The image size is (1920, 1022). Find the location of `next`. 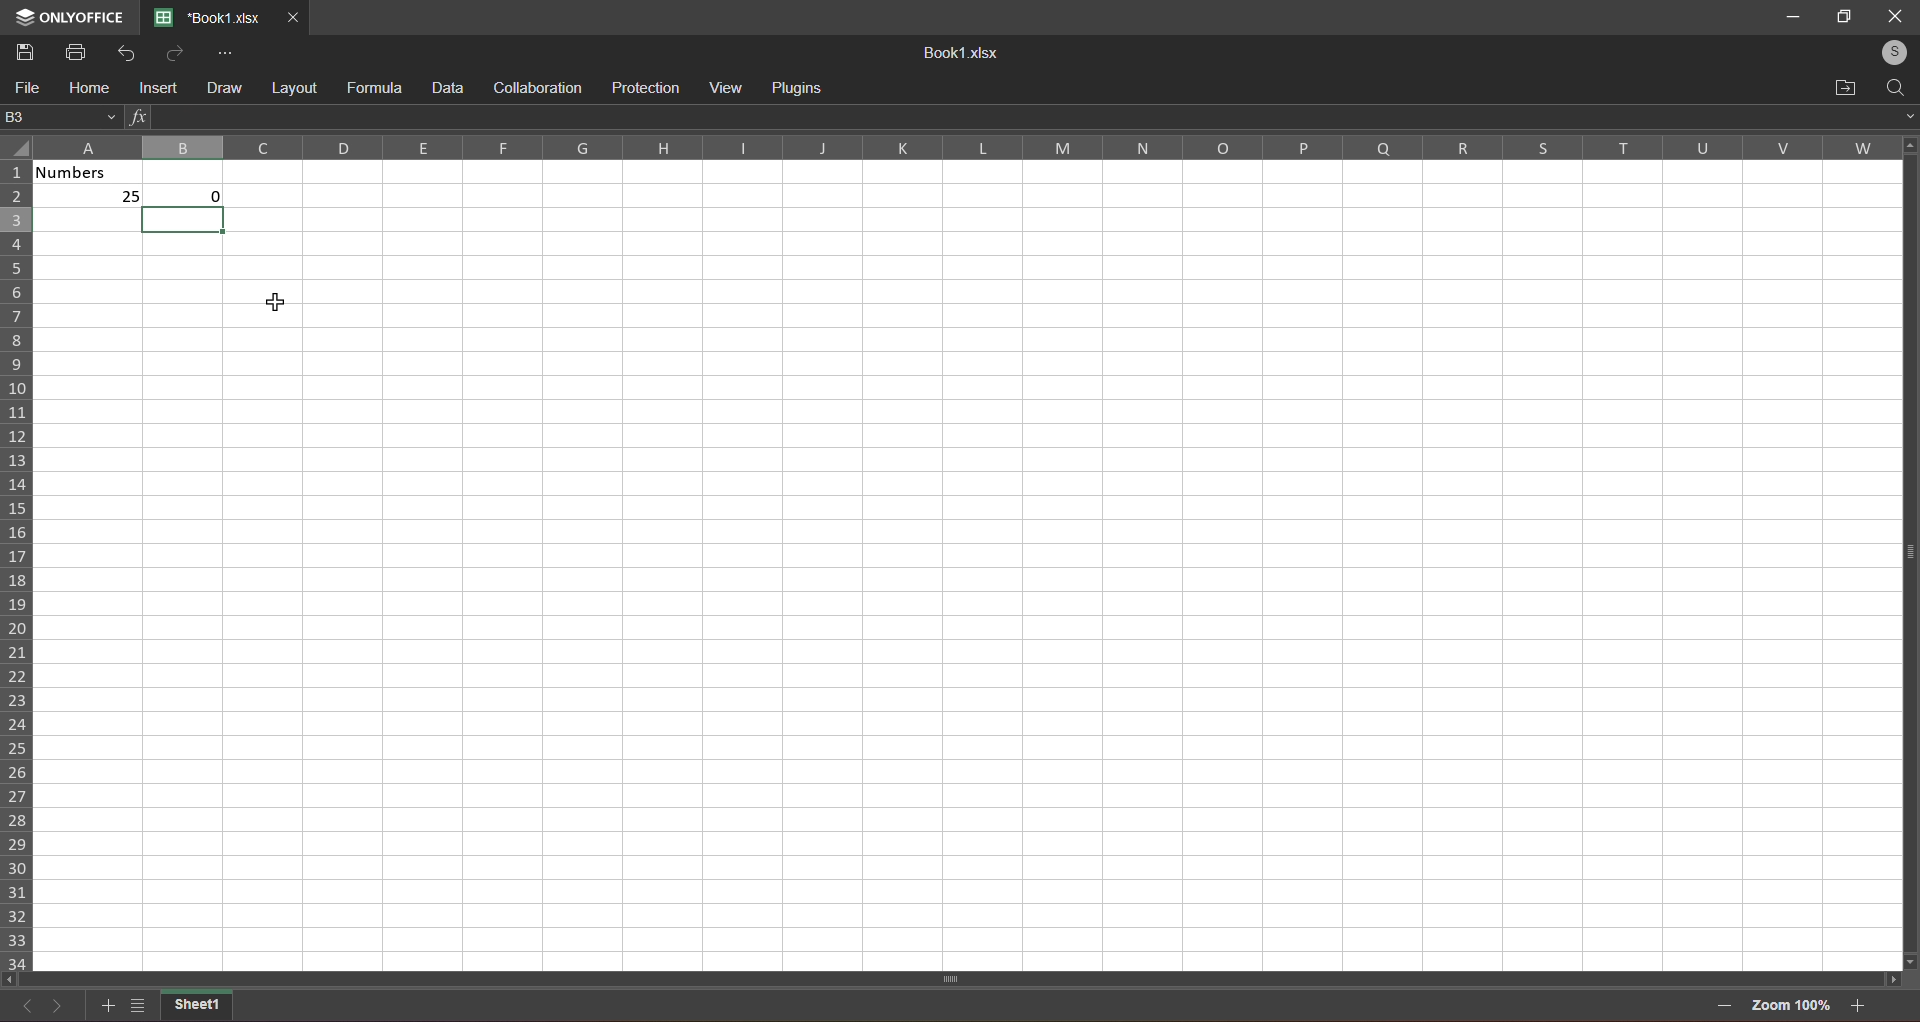

next is located at coordinates (57, 1007).